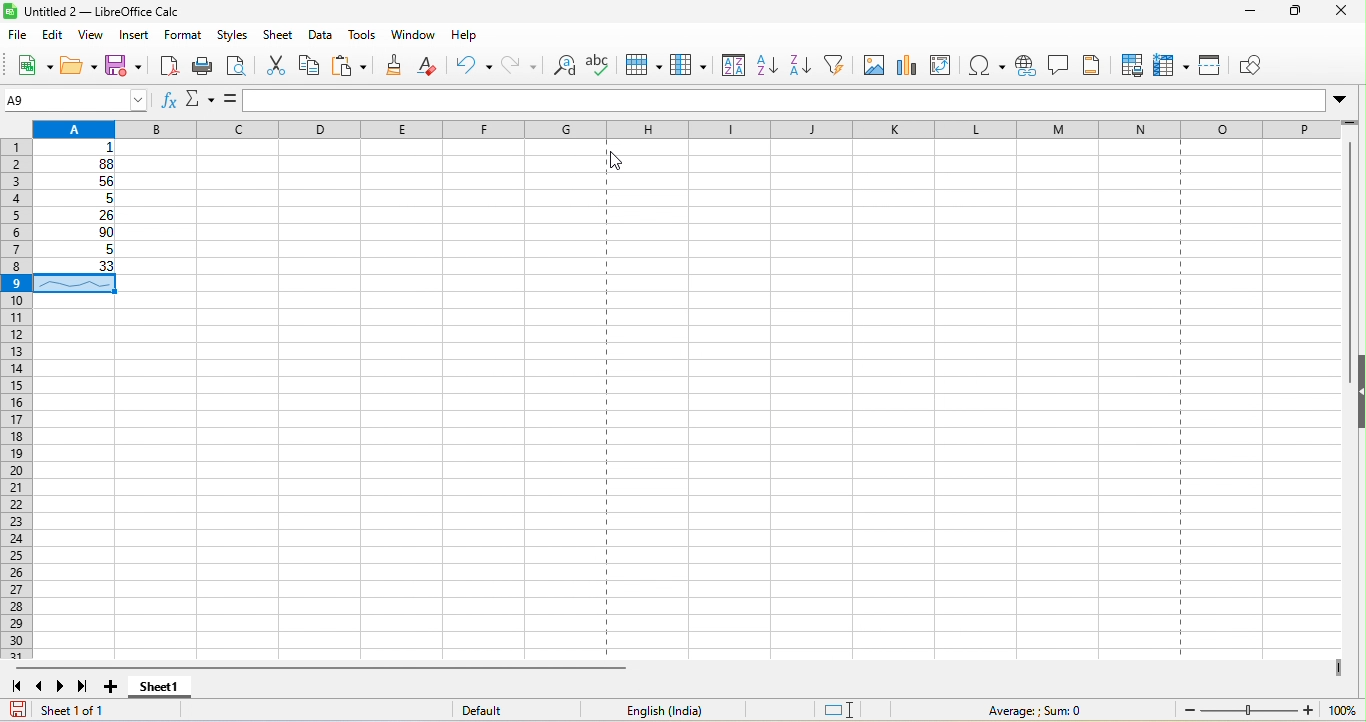 Image resolution: width=1366 pixels, height=722 pixels. What do you see at coordinates (77, 164) in the screenshot?
I see `88` at bounding box center [77, 164].